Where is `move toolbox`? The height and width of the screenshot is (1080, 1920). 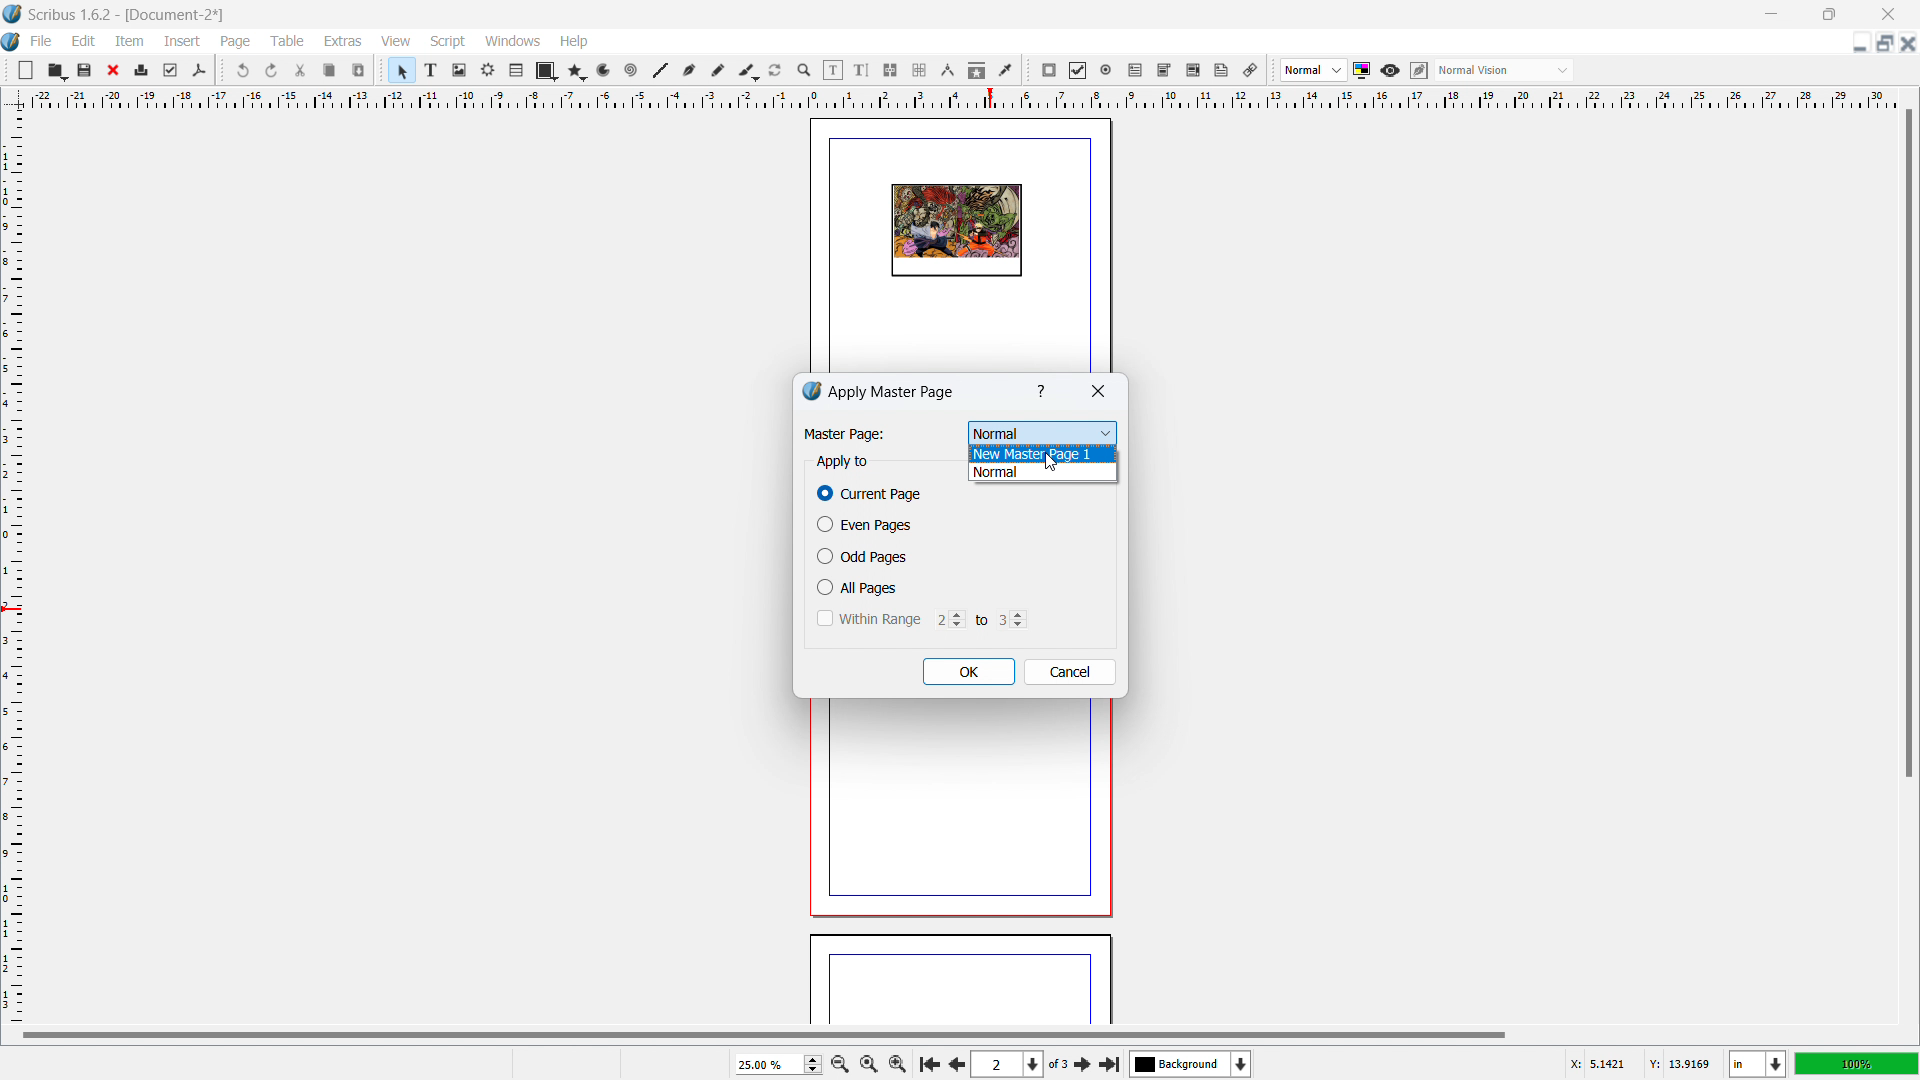 move toolbox is located at coordinates (1273, 71).